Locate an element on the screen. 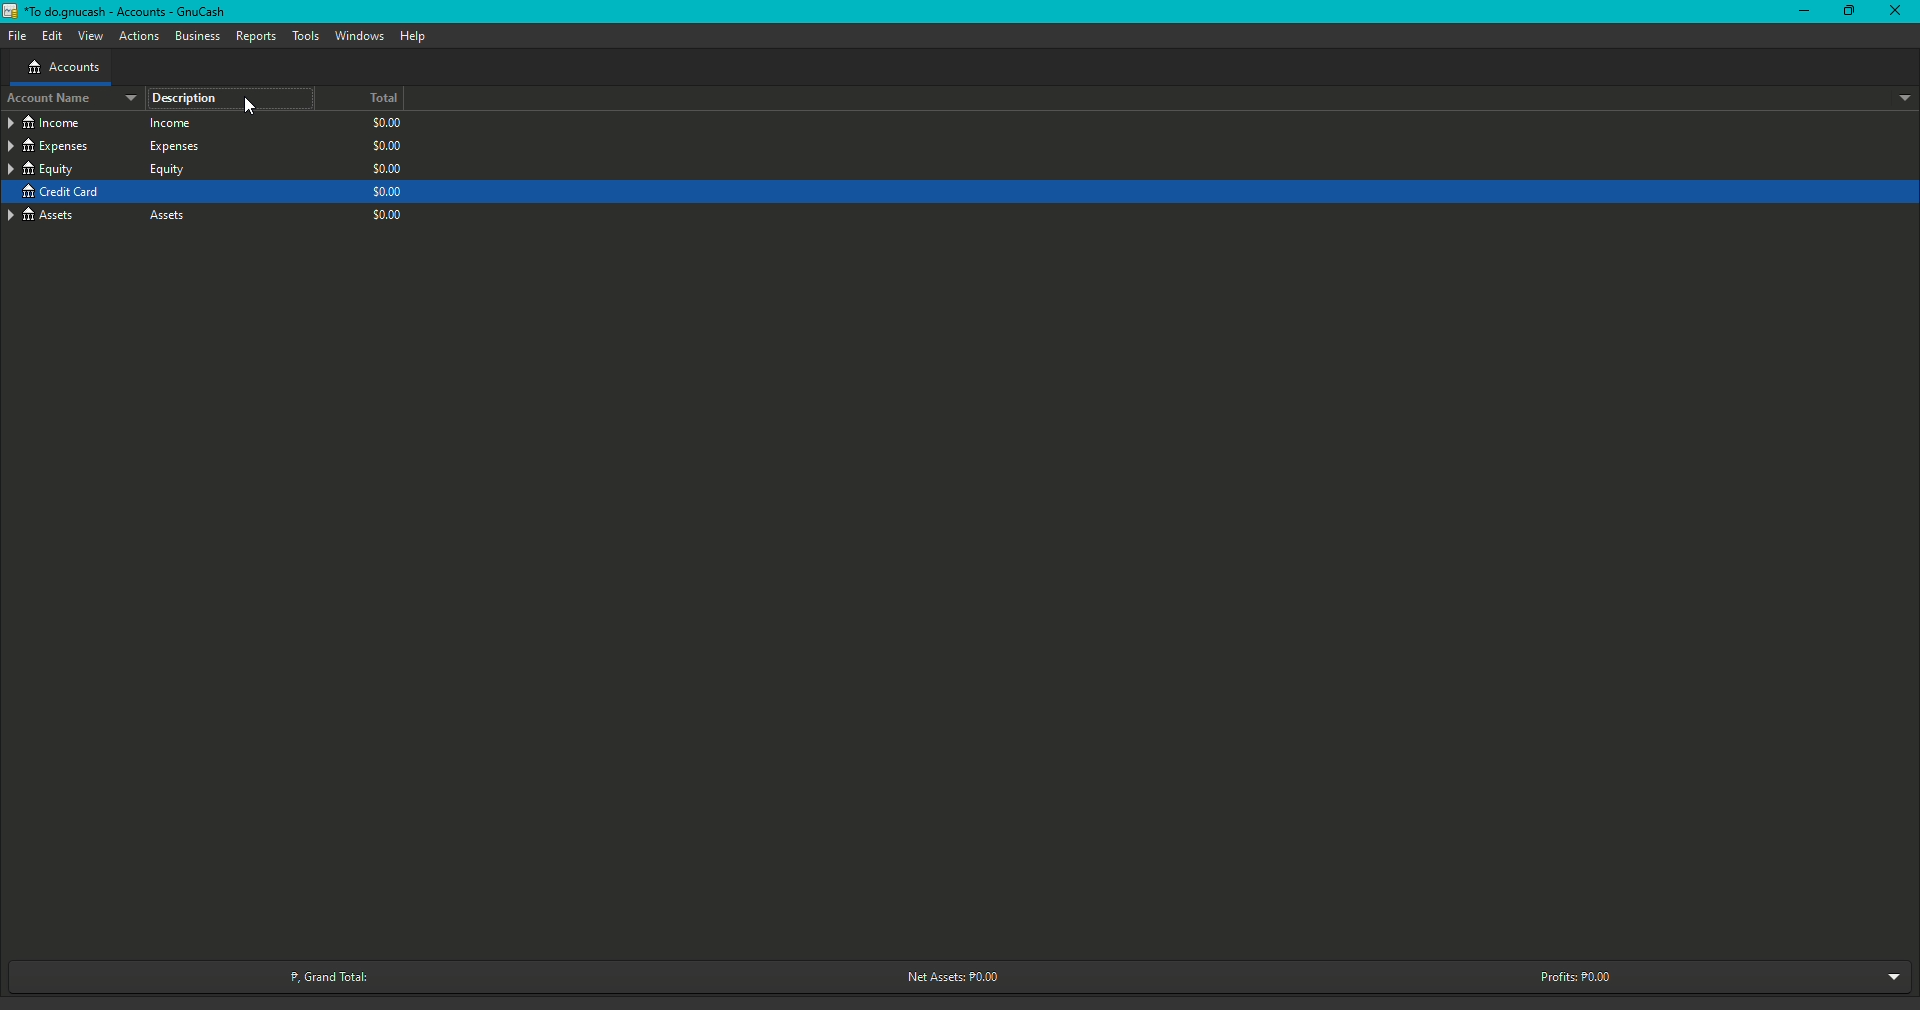 The width and height of the screenshot is (1920, 1010). Credit Card is located at coordinates (104, 146).